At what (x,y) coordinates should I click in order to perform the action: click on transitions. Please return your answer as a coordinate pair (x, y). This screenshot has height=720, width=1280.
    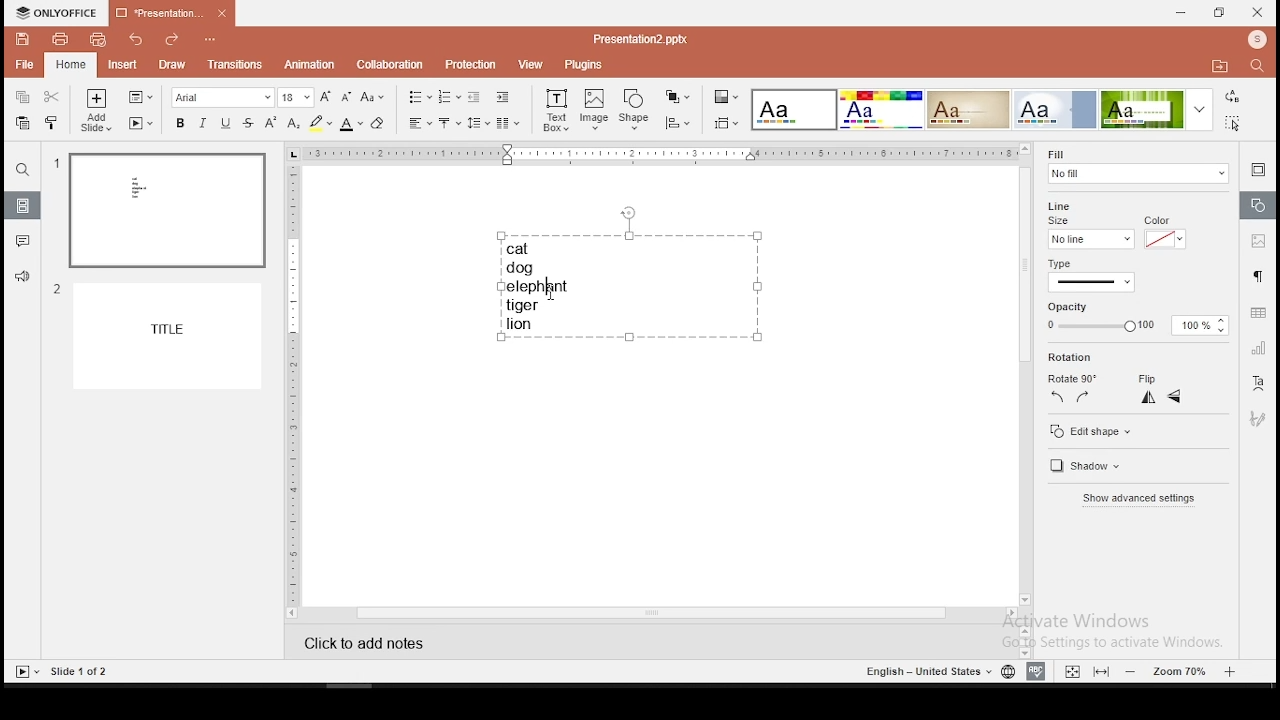
    Looking at the image, I should click on (236, 67).